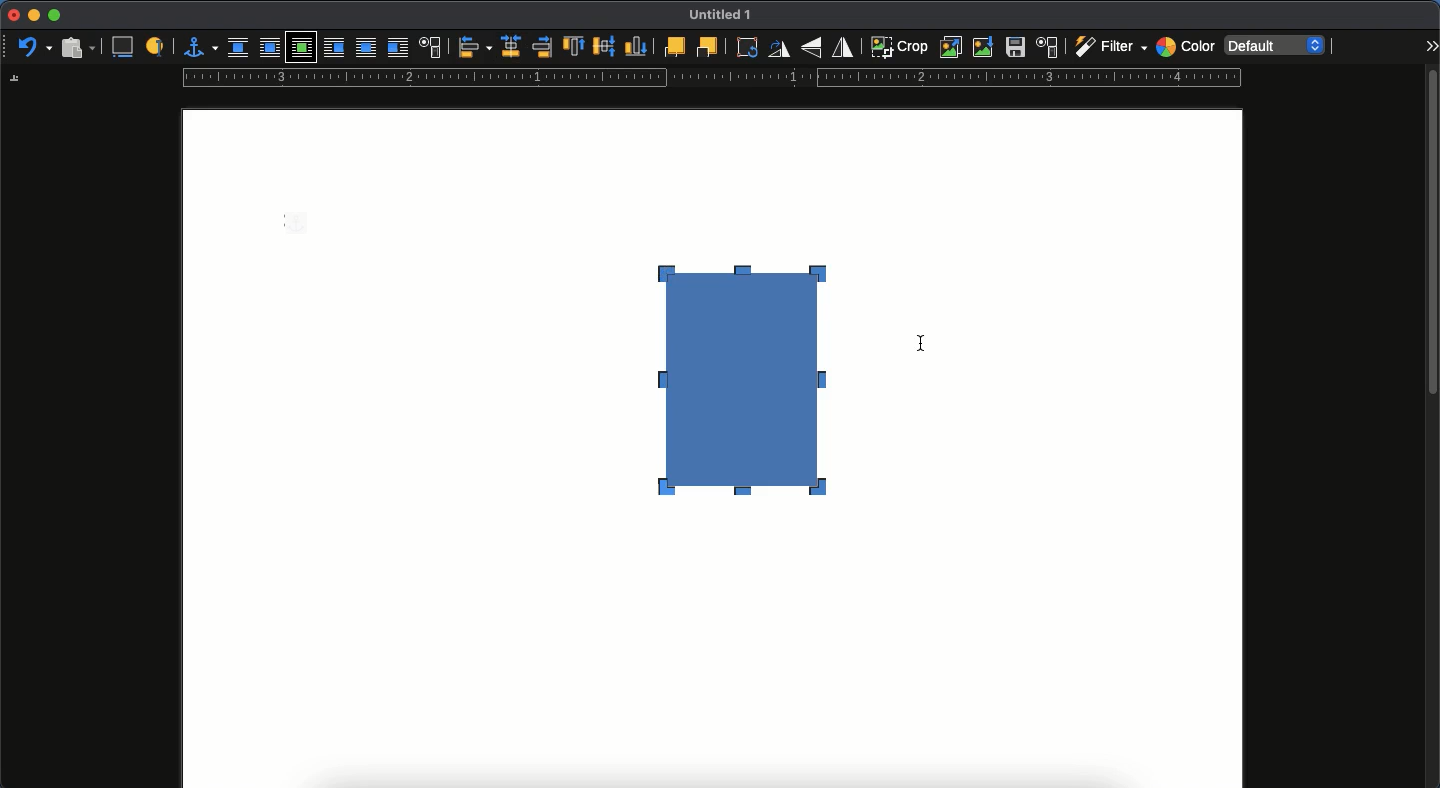 This screenshot has height=788, width=1440. Describe the element at coordinates (844, 46) in the screenshot. I see `flip horizontally` at that location.